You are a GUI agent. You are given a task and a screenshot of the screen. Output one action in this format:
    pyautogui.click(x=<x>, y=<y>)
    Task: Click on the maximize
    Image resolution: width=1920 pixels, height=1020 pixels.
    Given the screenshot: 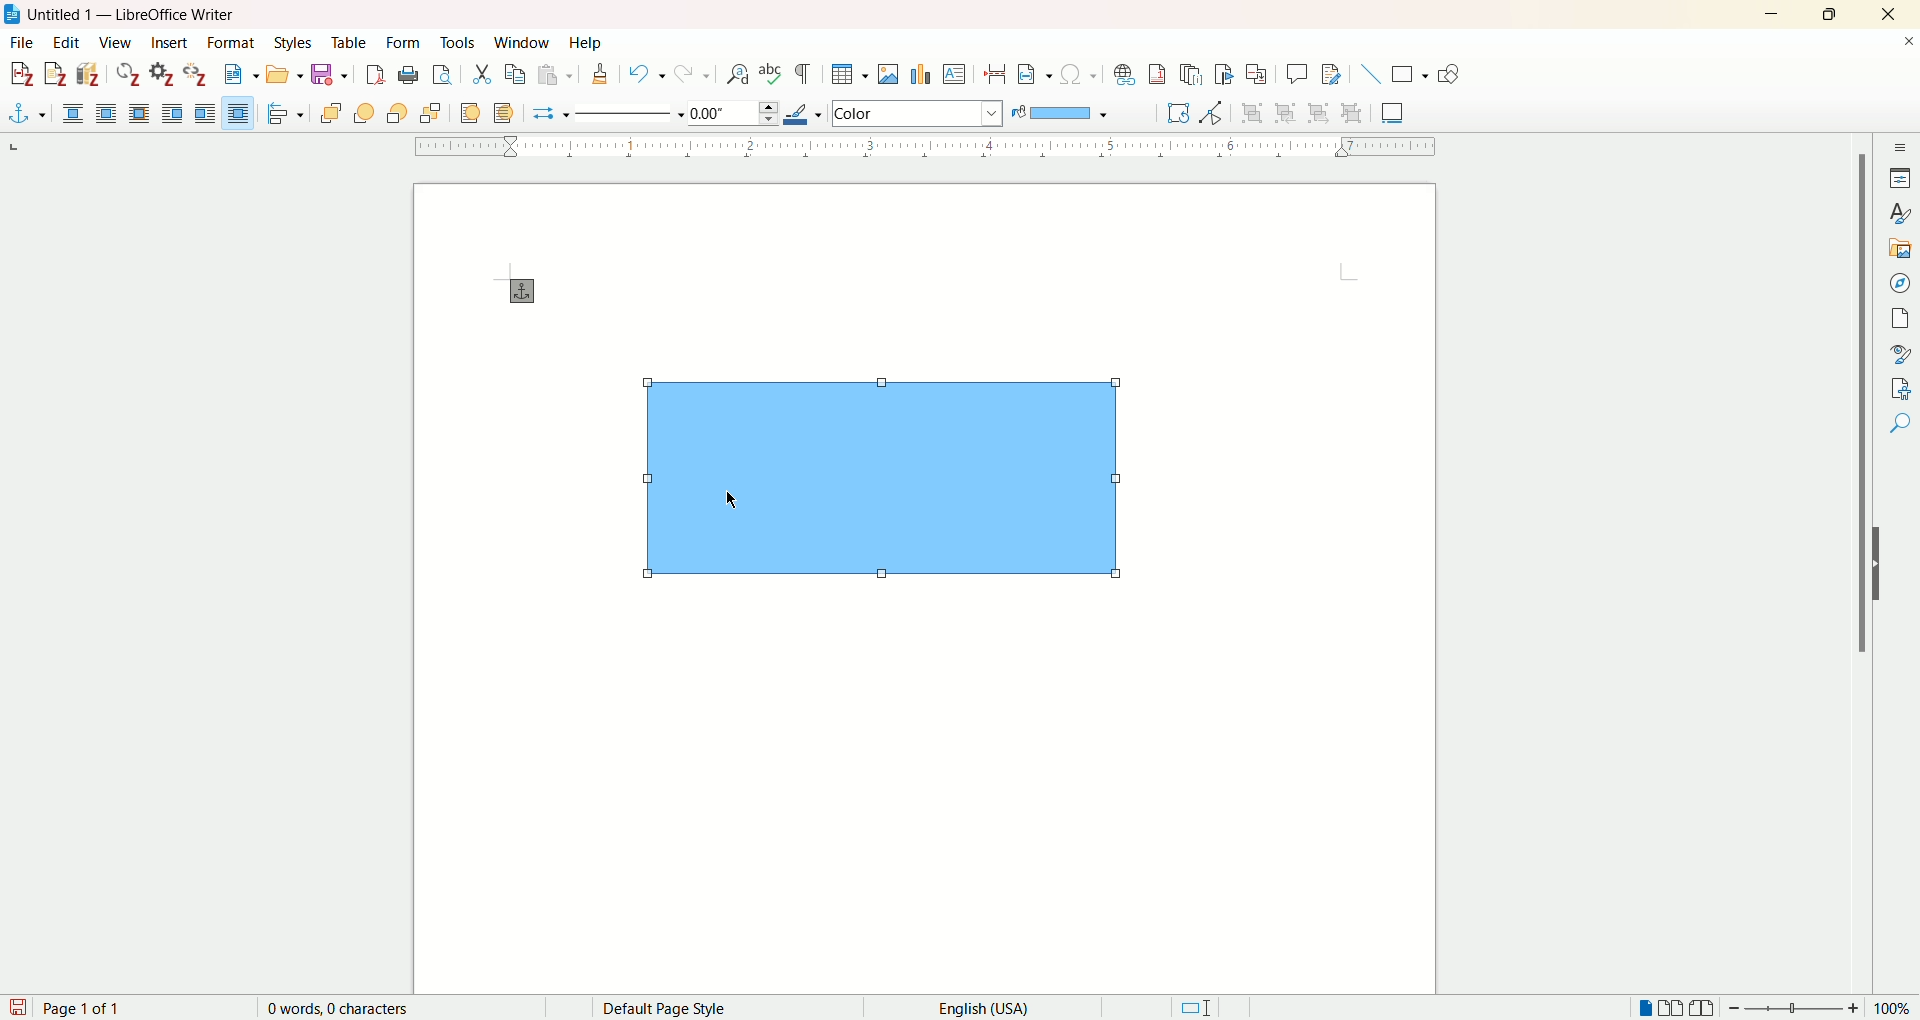 What is the action you would take?
    pyautogui.click(x=1834, y=14)
    